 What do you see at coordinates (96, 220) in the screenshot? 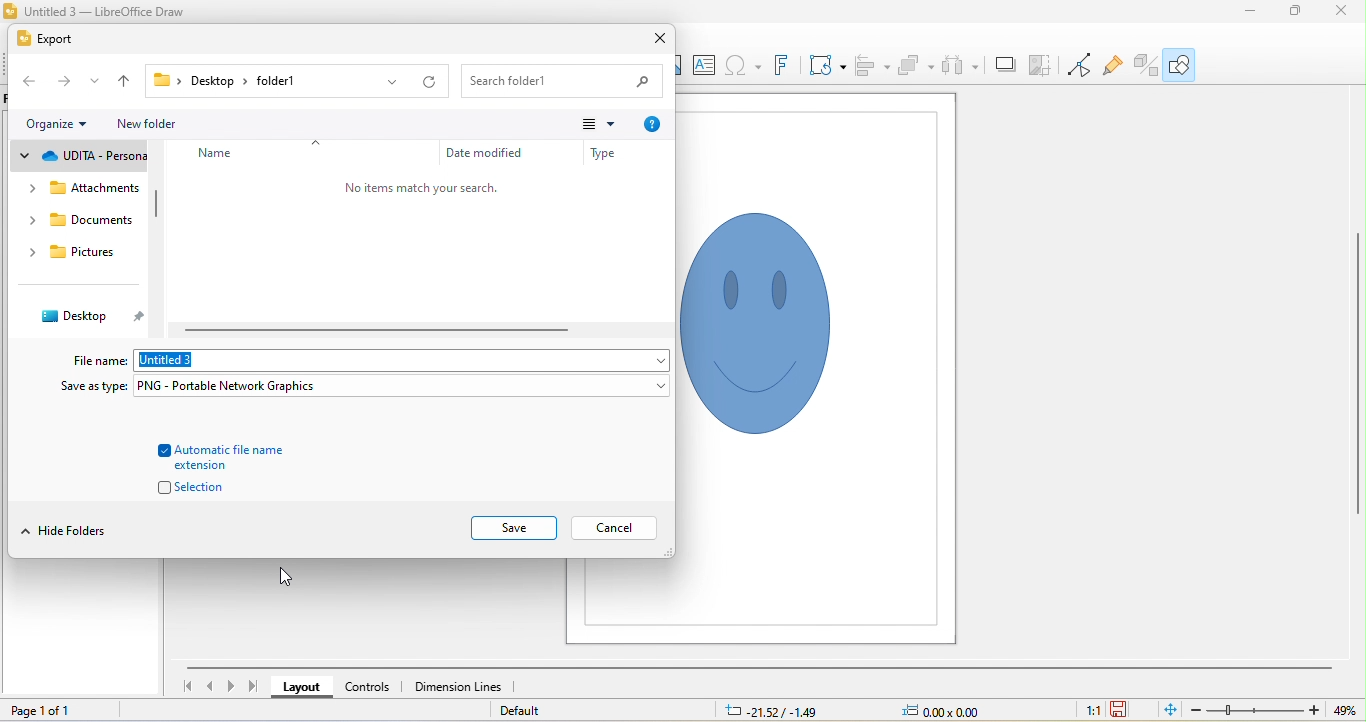
I see `documents` at bounding box center [96, 220].